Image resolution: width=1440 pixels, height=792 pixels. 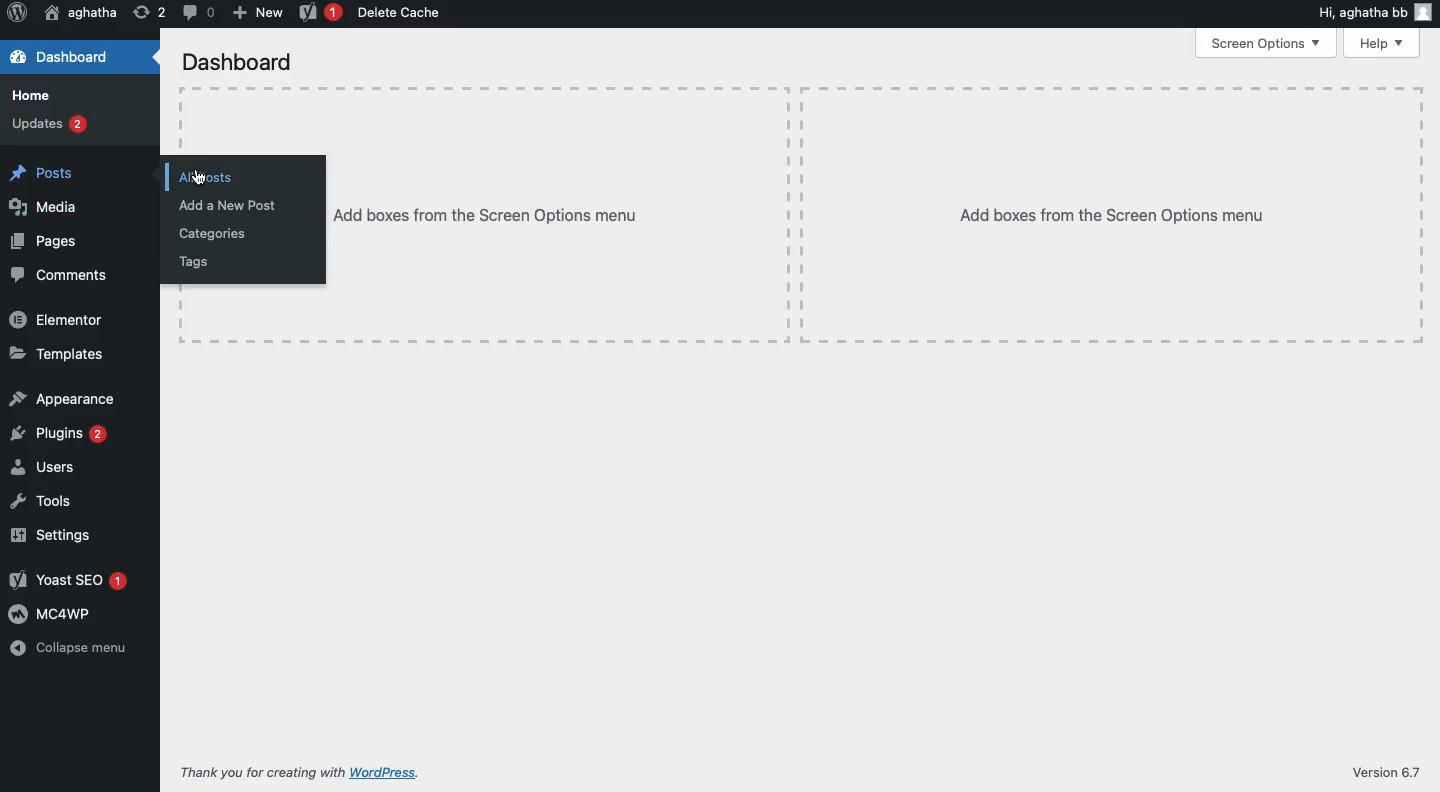 I want to click on Table line, so click(x=798, y=212).